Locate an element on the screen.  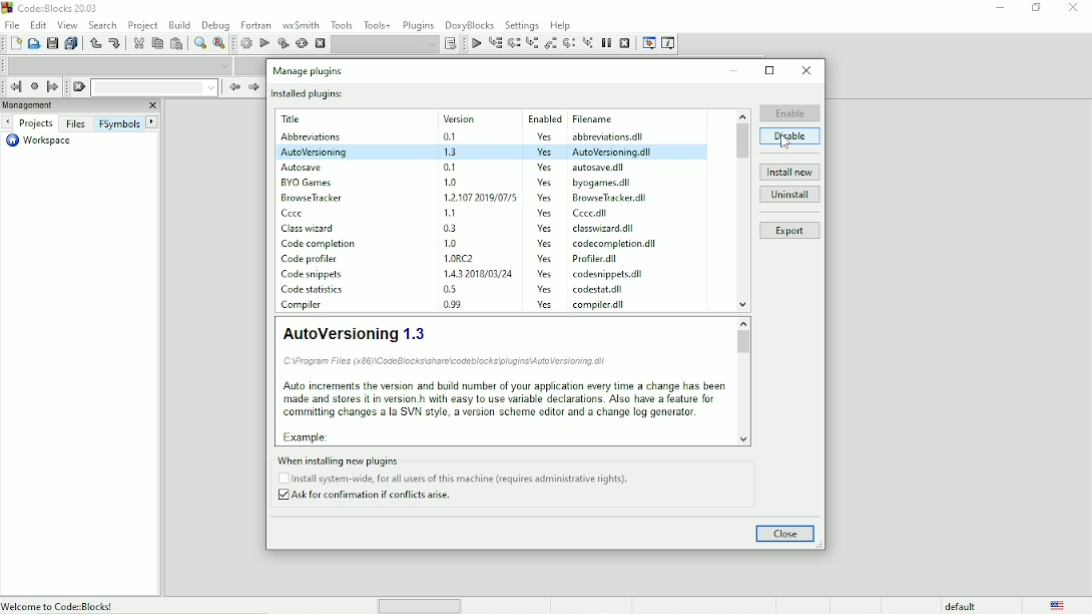
0.5 is located at coordinates (448, 289).